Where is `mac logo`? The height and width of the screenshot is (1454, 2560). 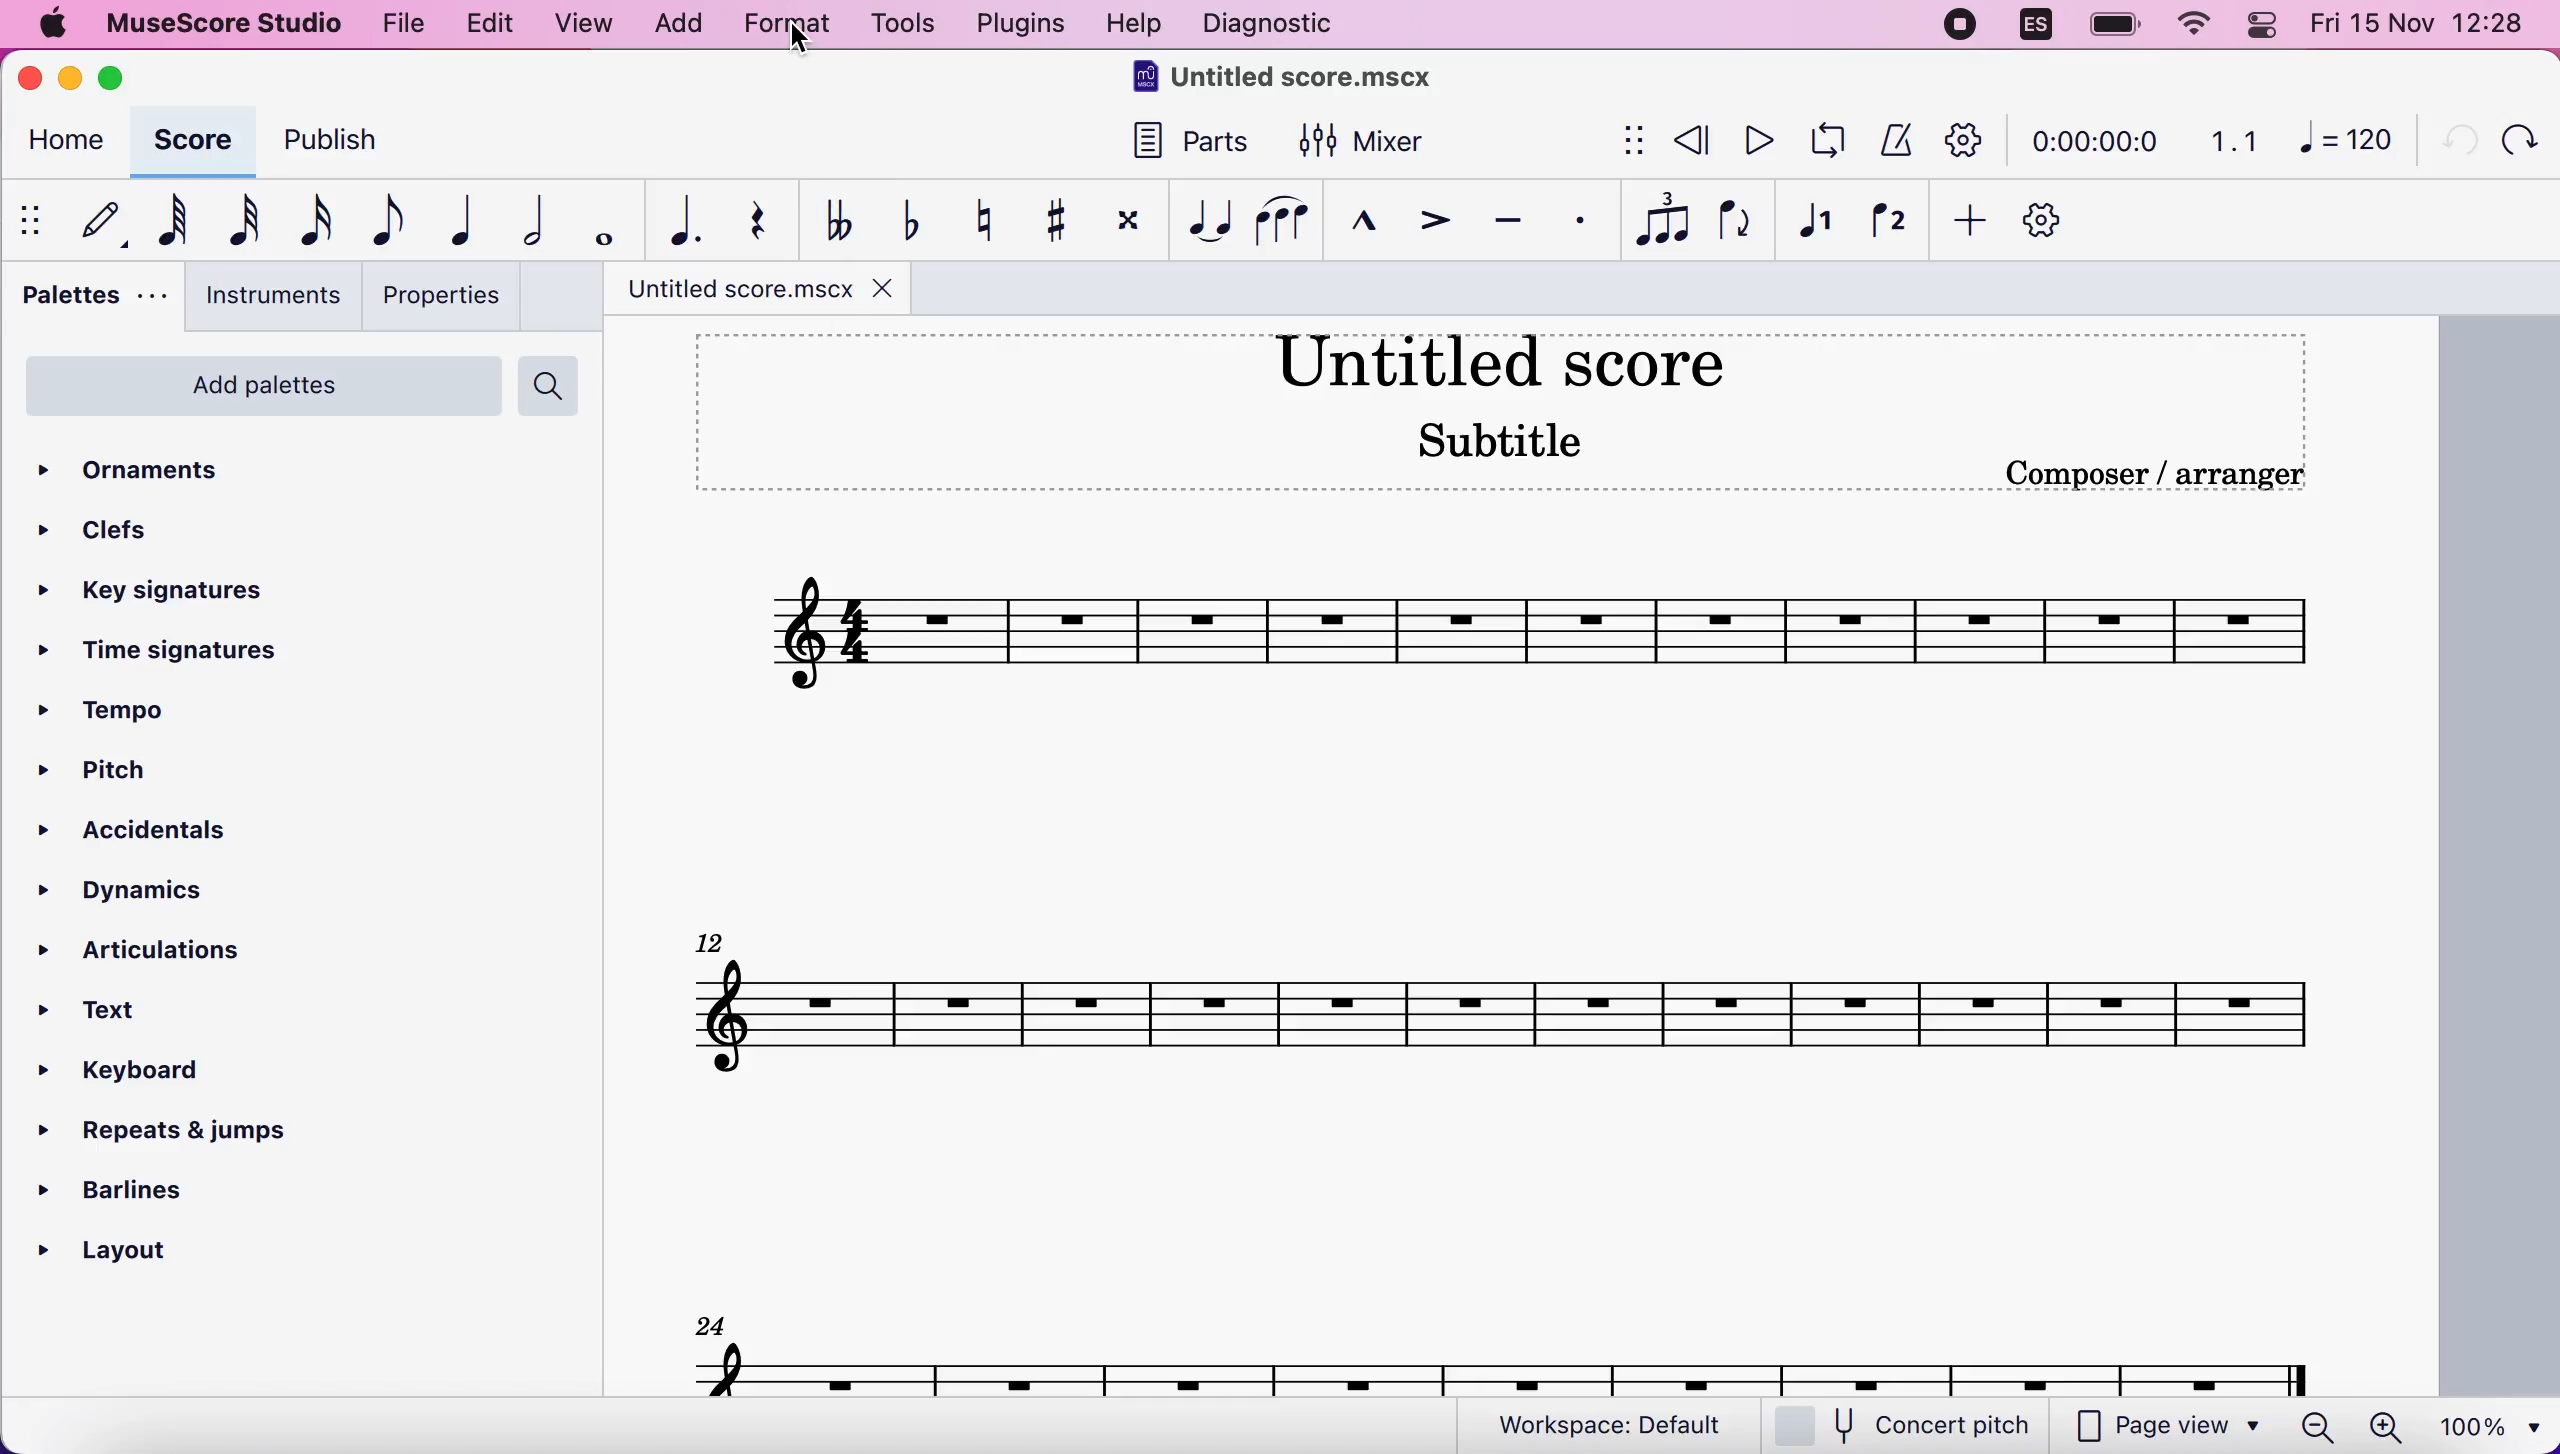 mac logo is located at coordinates (50, 26).